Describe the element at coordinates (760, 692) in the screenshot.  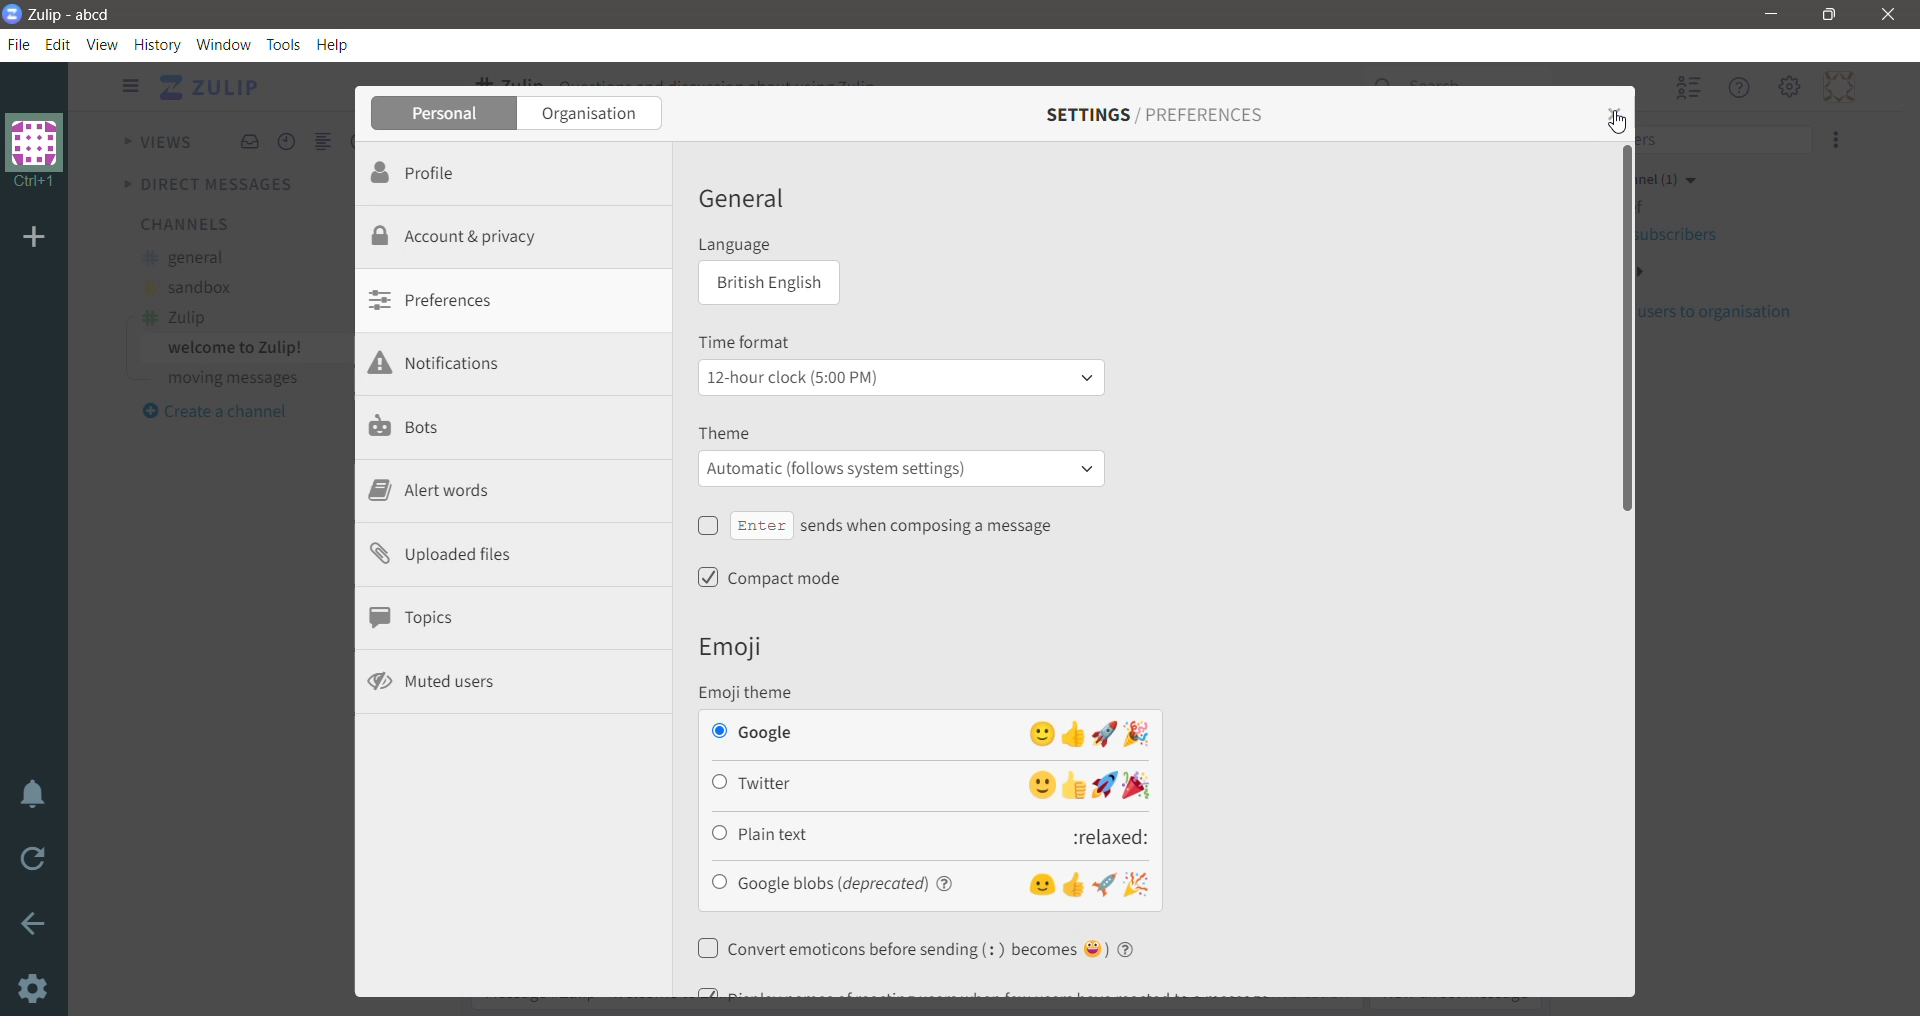
I see `Emoji theme` at that location.